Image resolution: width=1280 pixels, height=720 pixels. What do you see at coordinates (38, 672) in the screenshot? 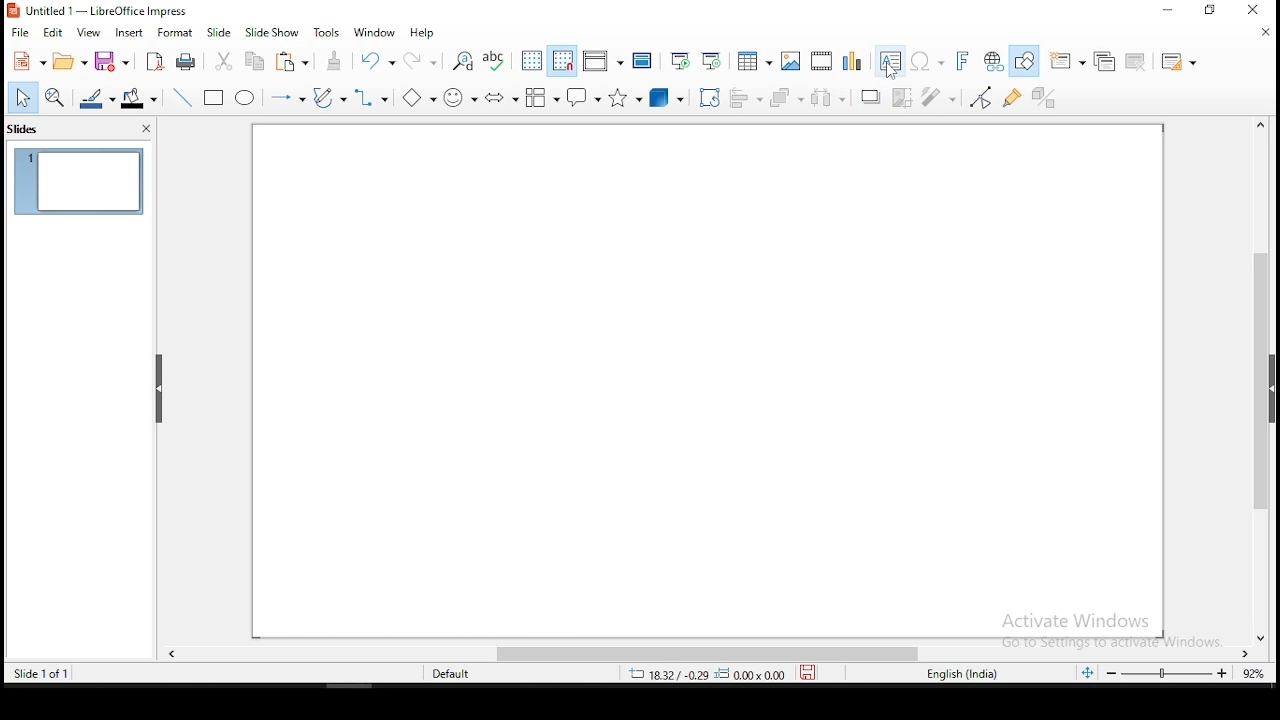
I see `Slide 1 of 1` at bounding box center [38, 672].